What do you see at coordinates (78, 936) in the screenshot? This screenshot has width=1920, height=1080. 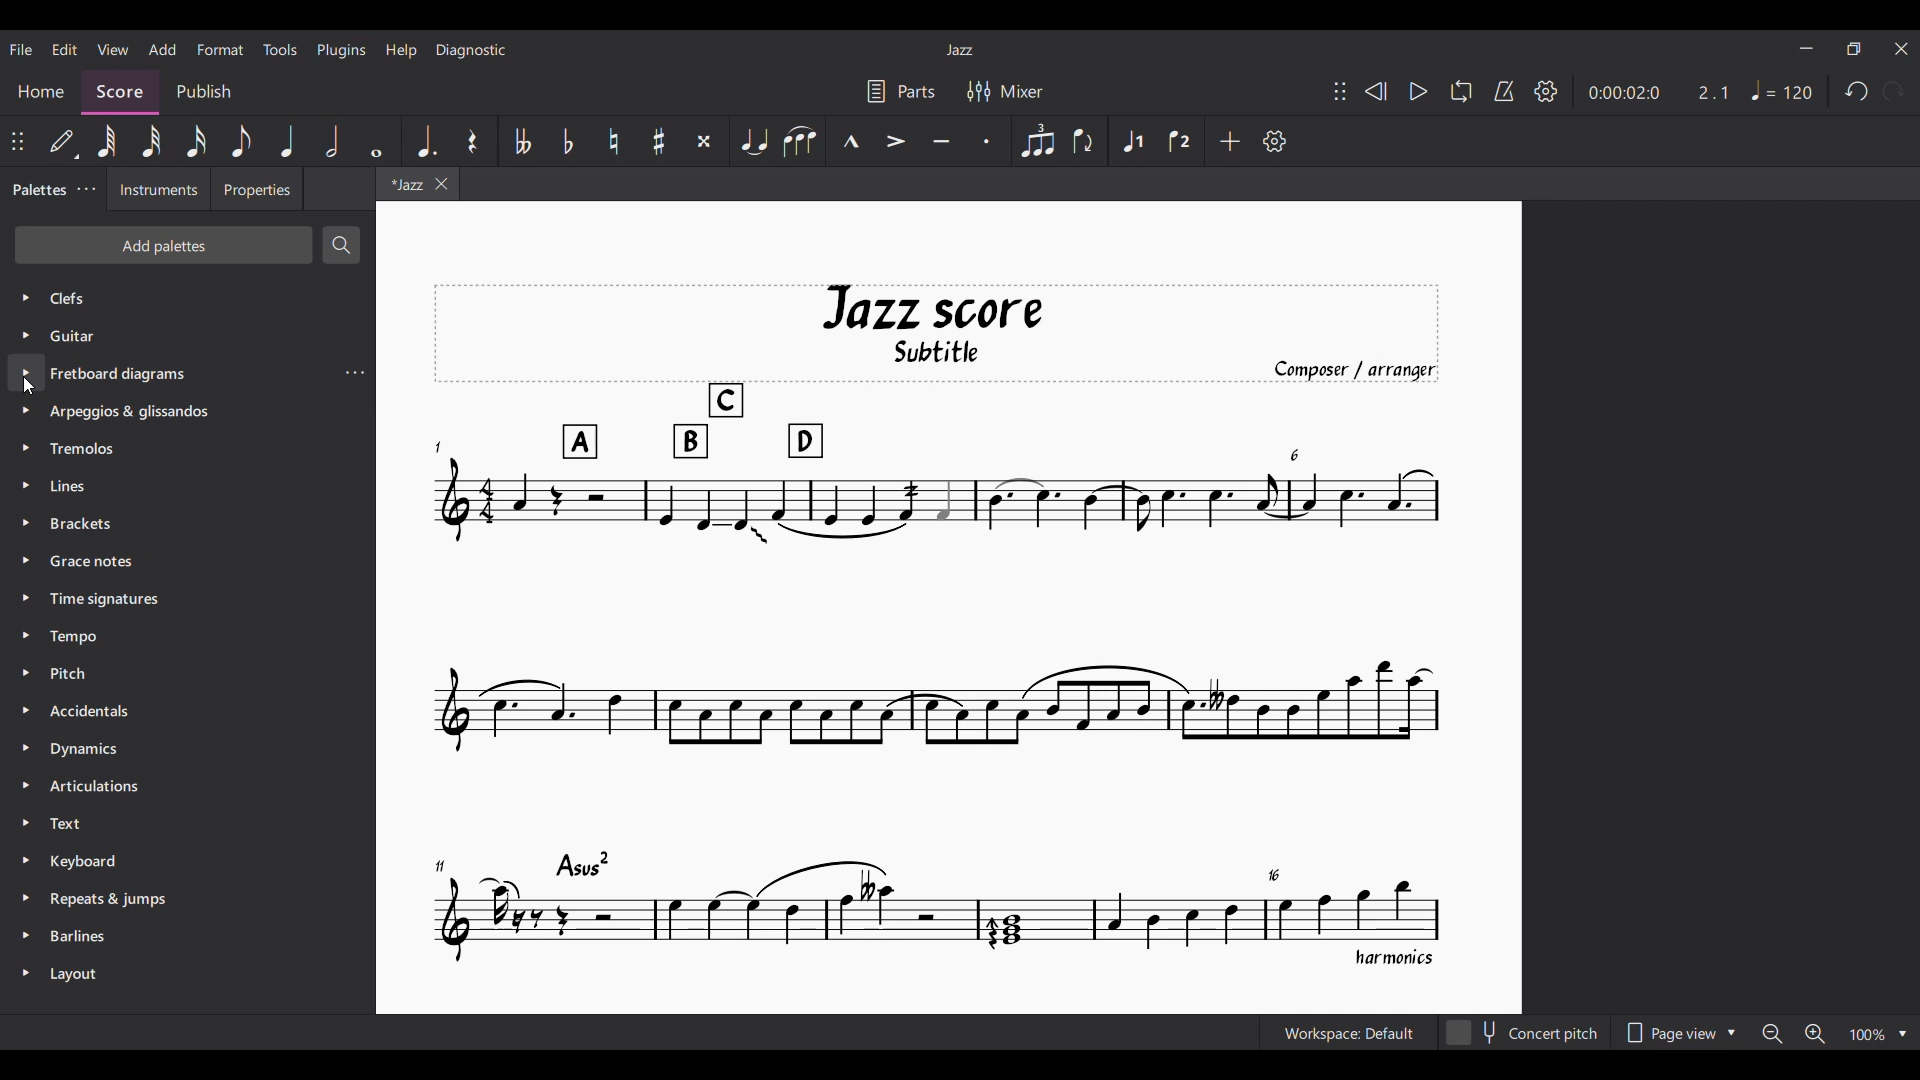 I see `Barlines` at bounding box center [78, 936].